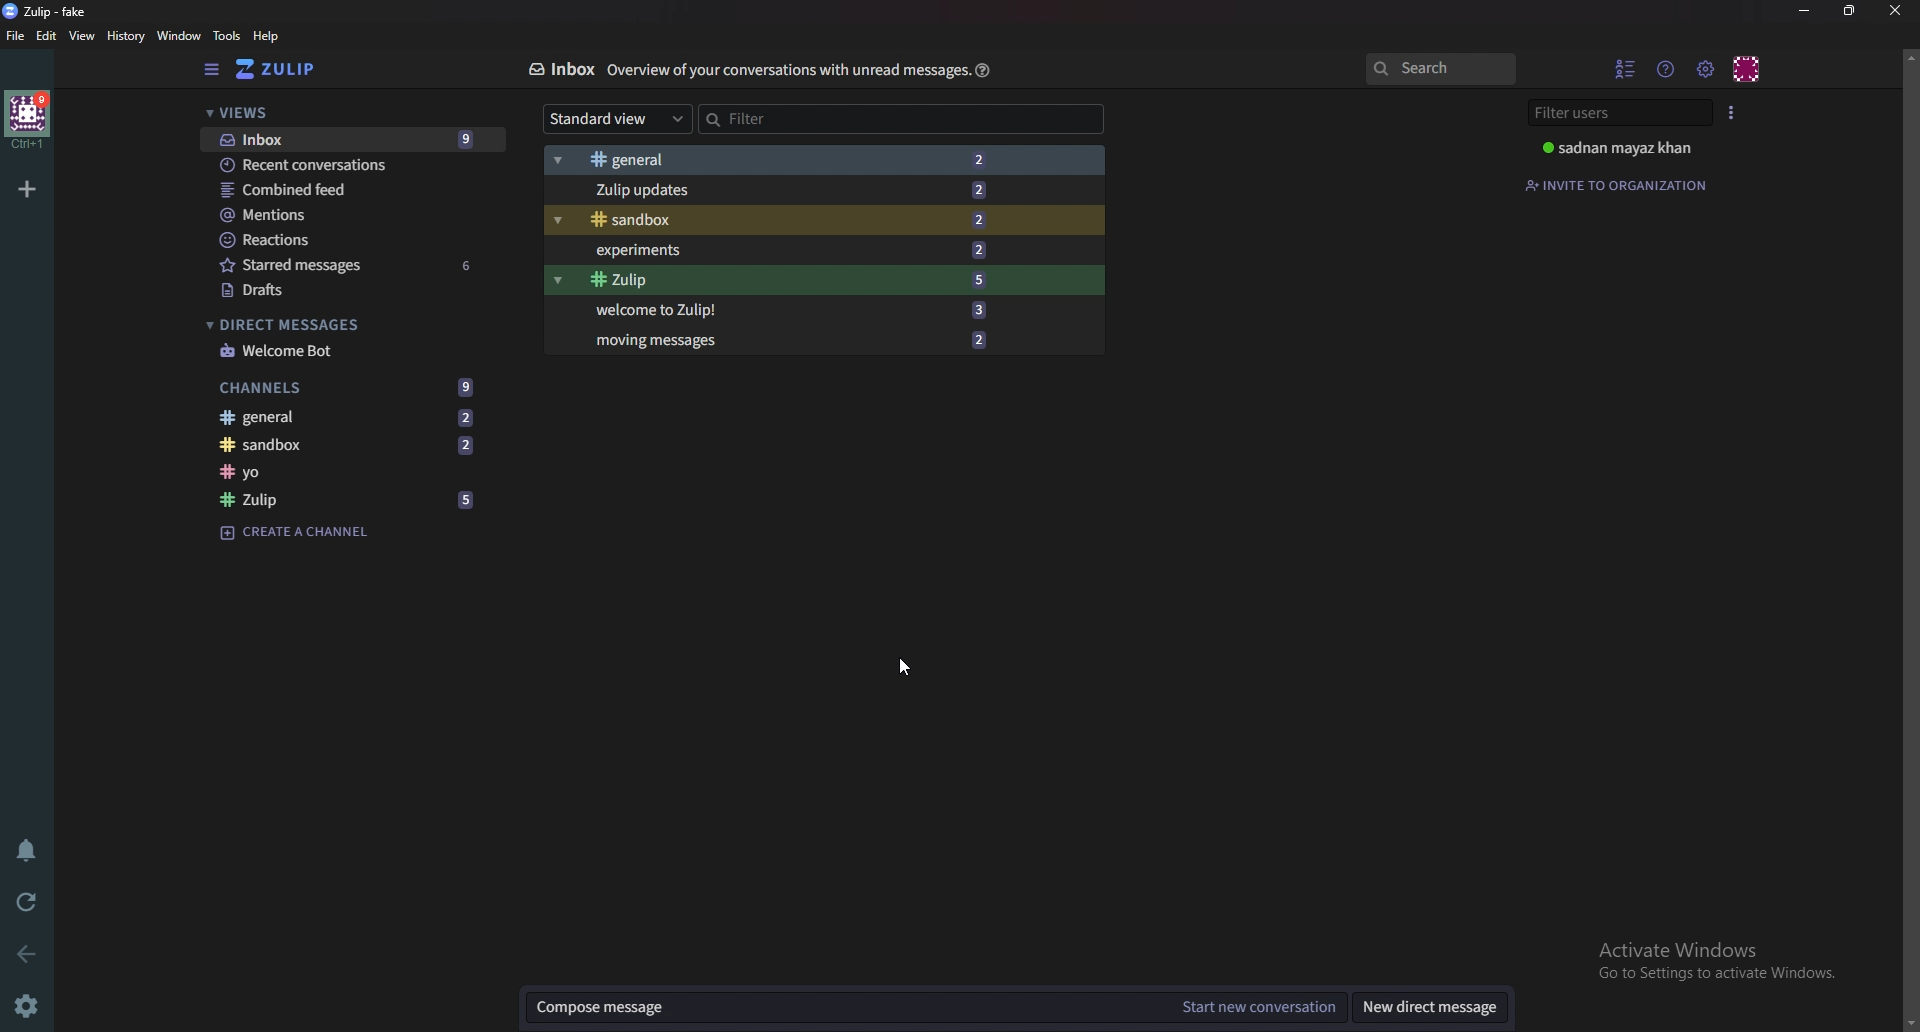 The height and width of the screenshot is (1032, 1920). I want to click on zulip, so click(280, 70).